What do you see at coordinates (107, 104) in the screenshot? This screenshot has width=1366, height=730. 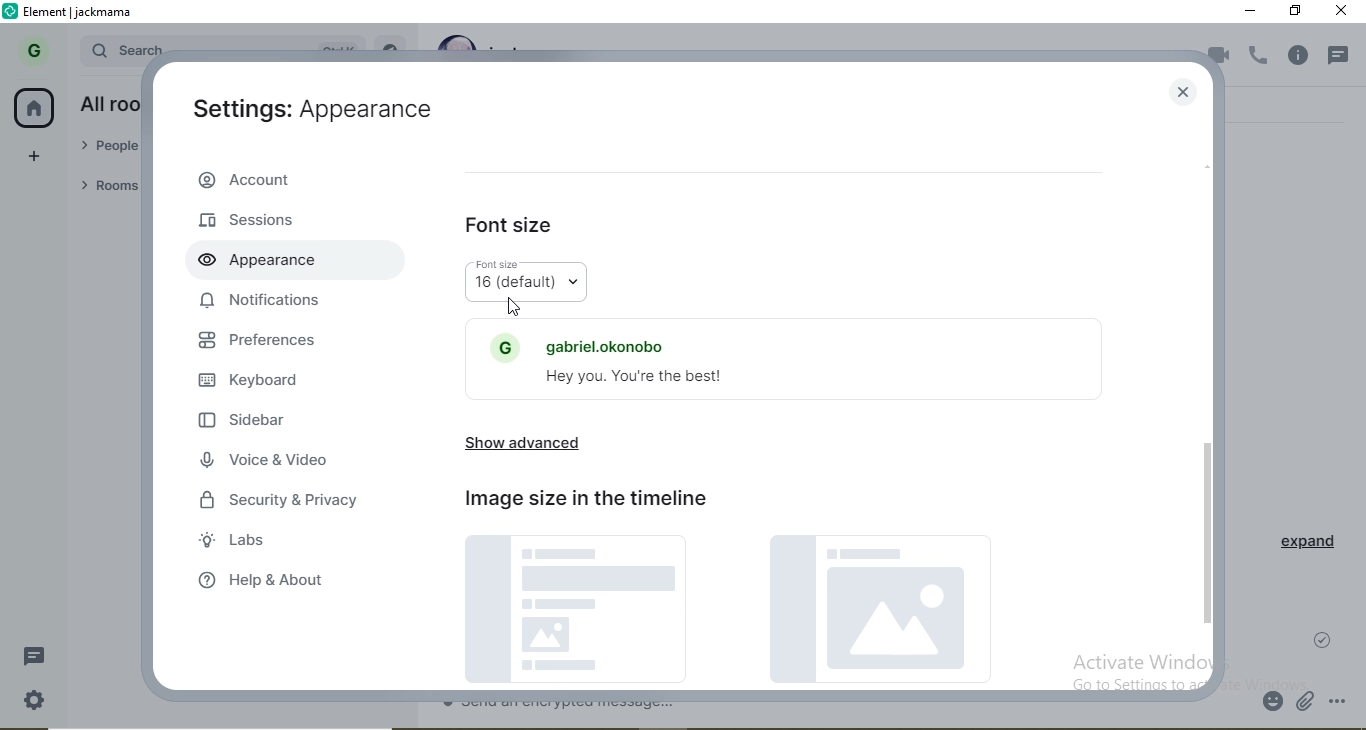 I see `all rooms` at bounding box center [107, 104].